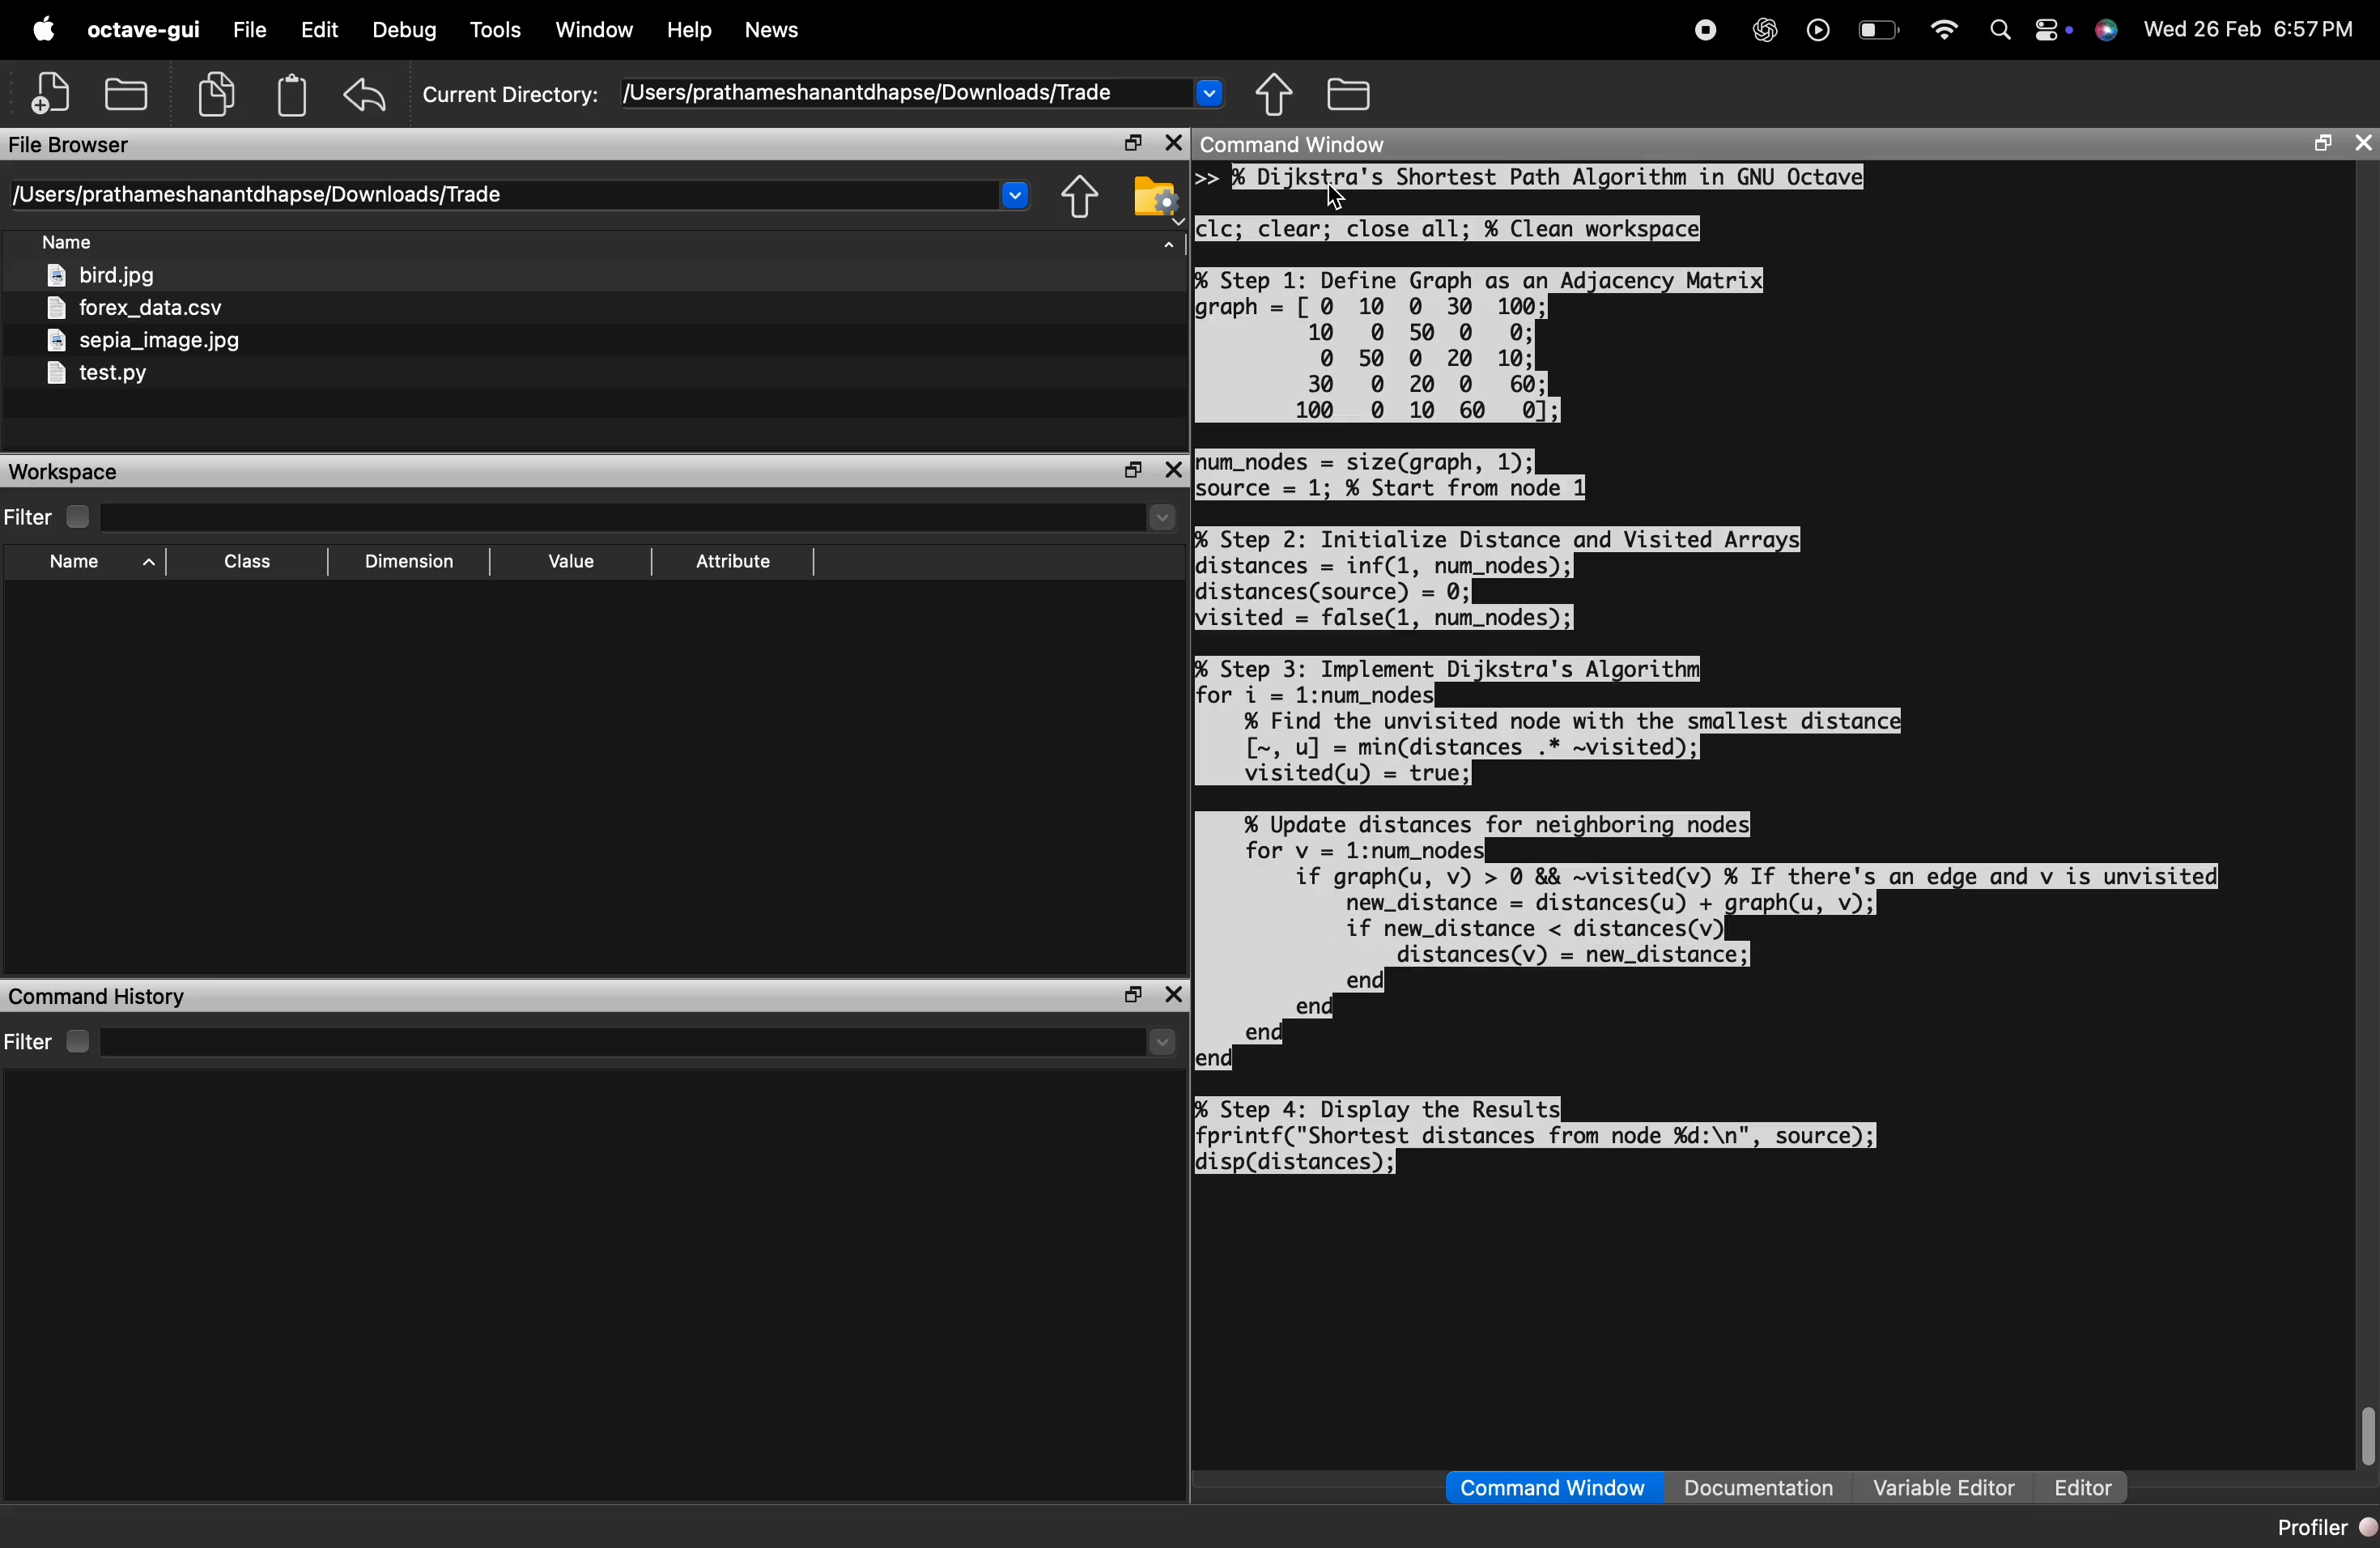 This screenshot has width=2380, height=1548. Describe the element at coordinates (410, 563) in the screenshot. I see `sort by dimension` at that location.